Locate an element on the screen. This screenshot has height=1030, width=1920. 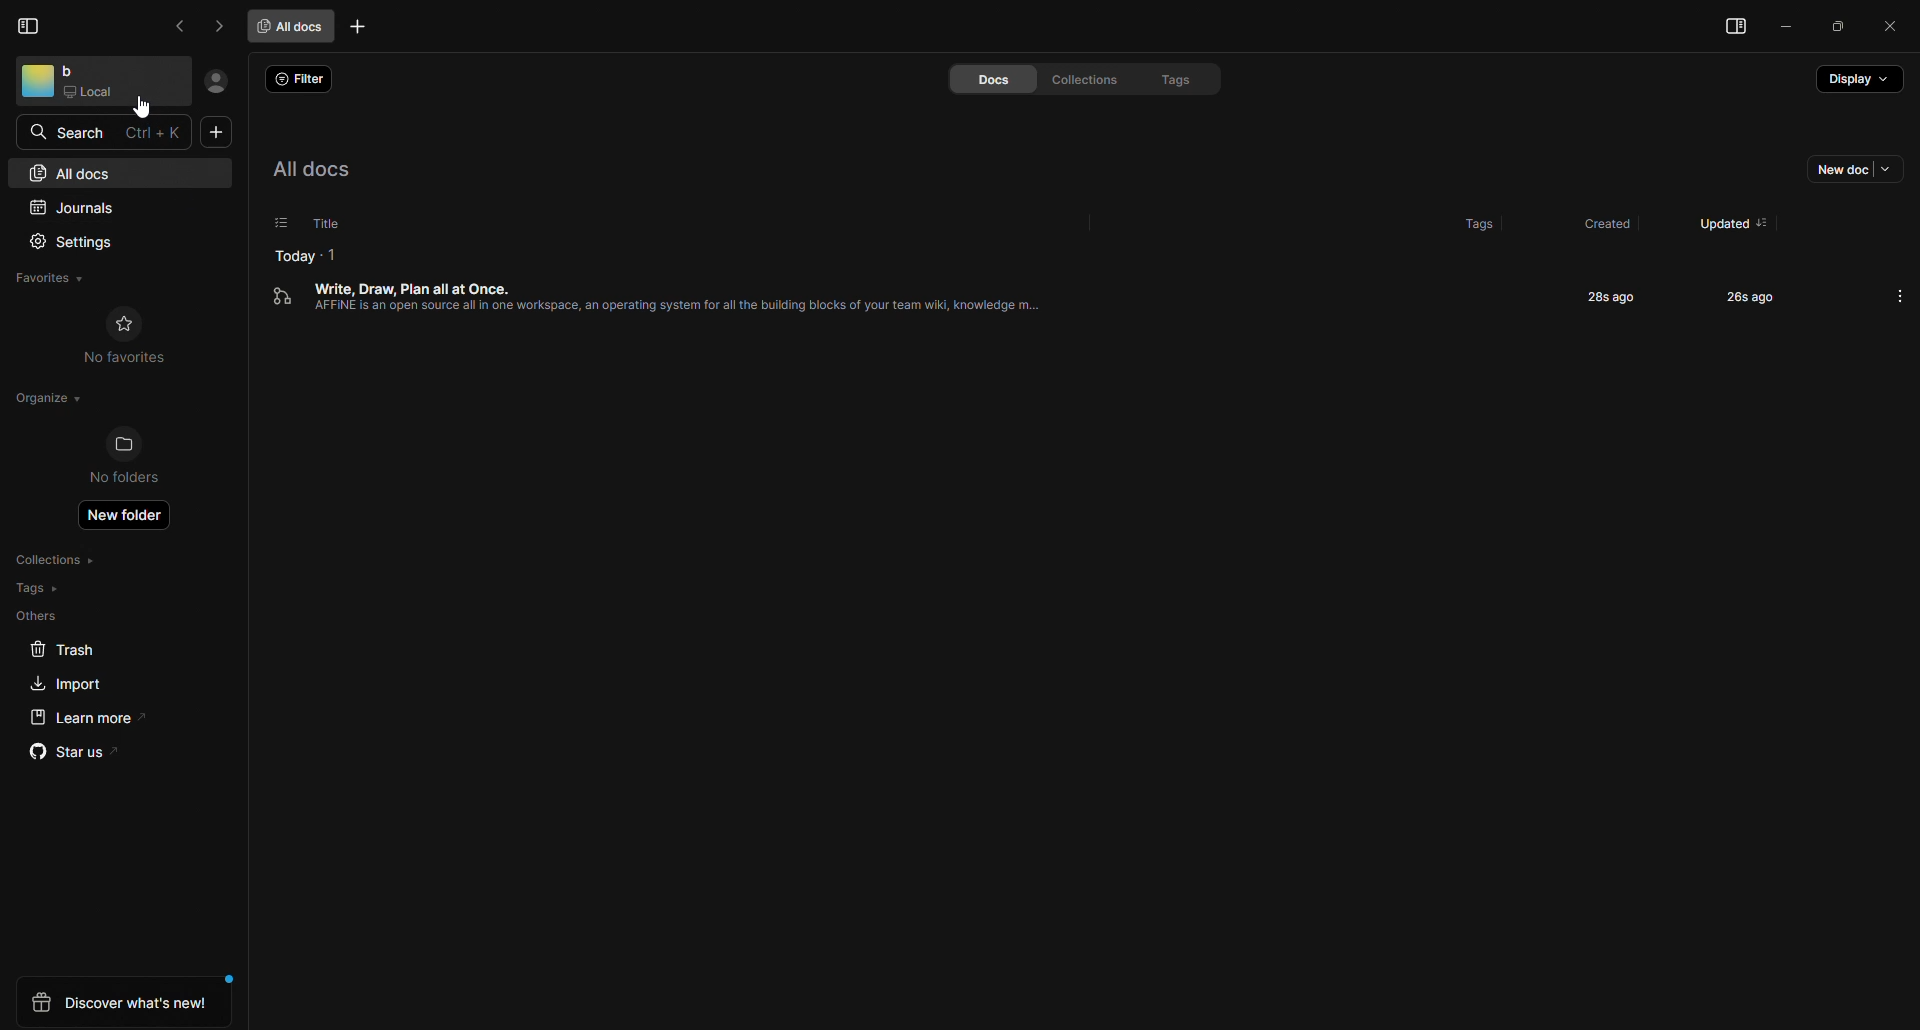
today is located at coordinates (295, 253).